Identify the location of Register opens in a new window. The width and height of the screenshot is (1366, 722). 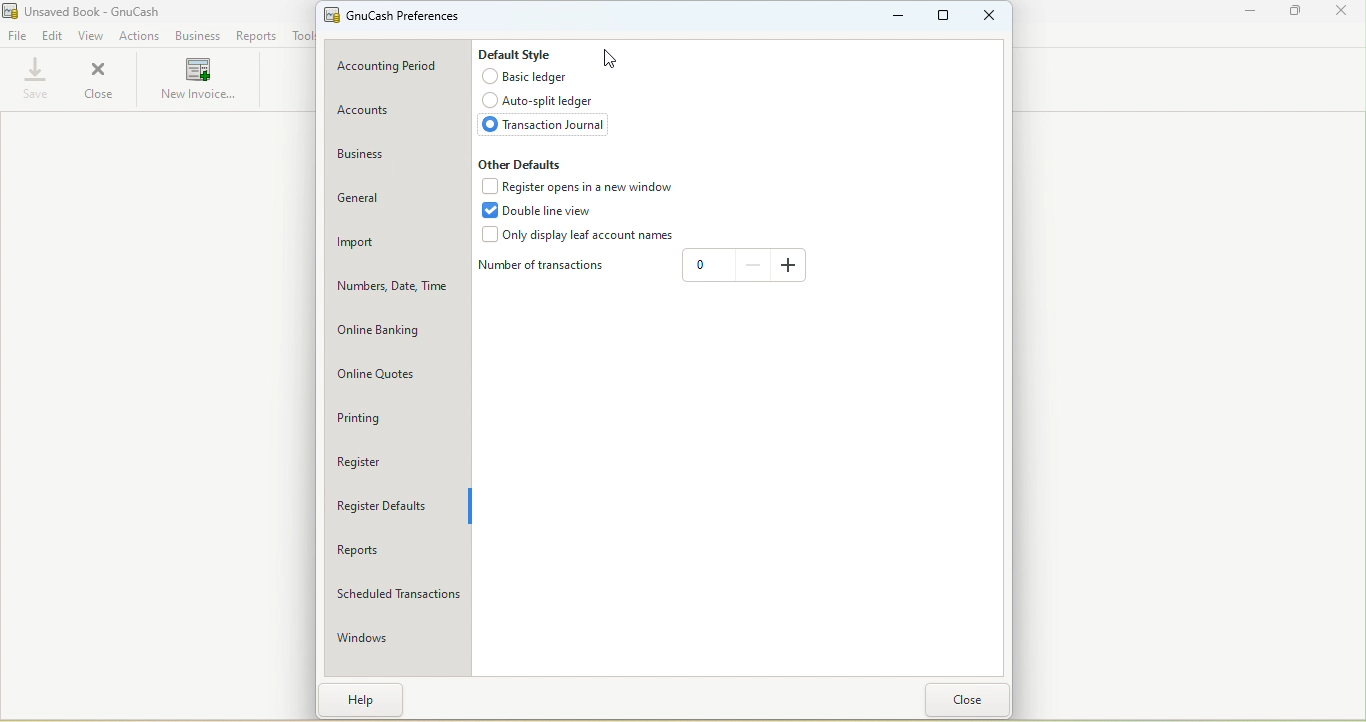
(581, 186).